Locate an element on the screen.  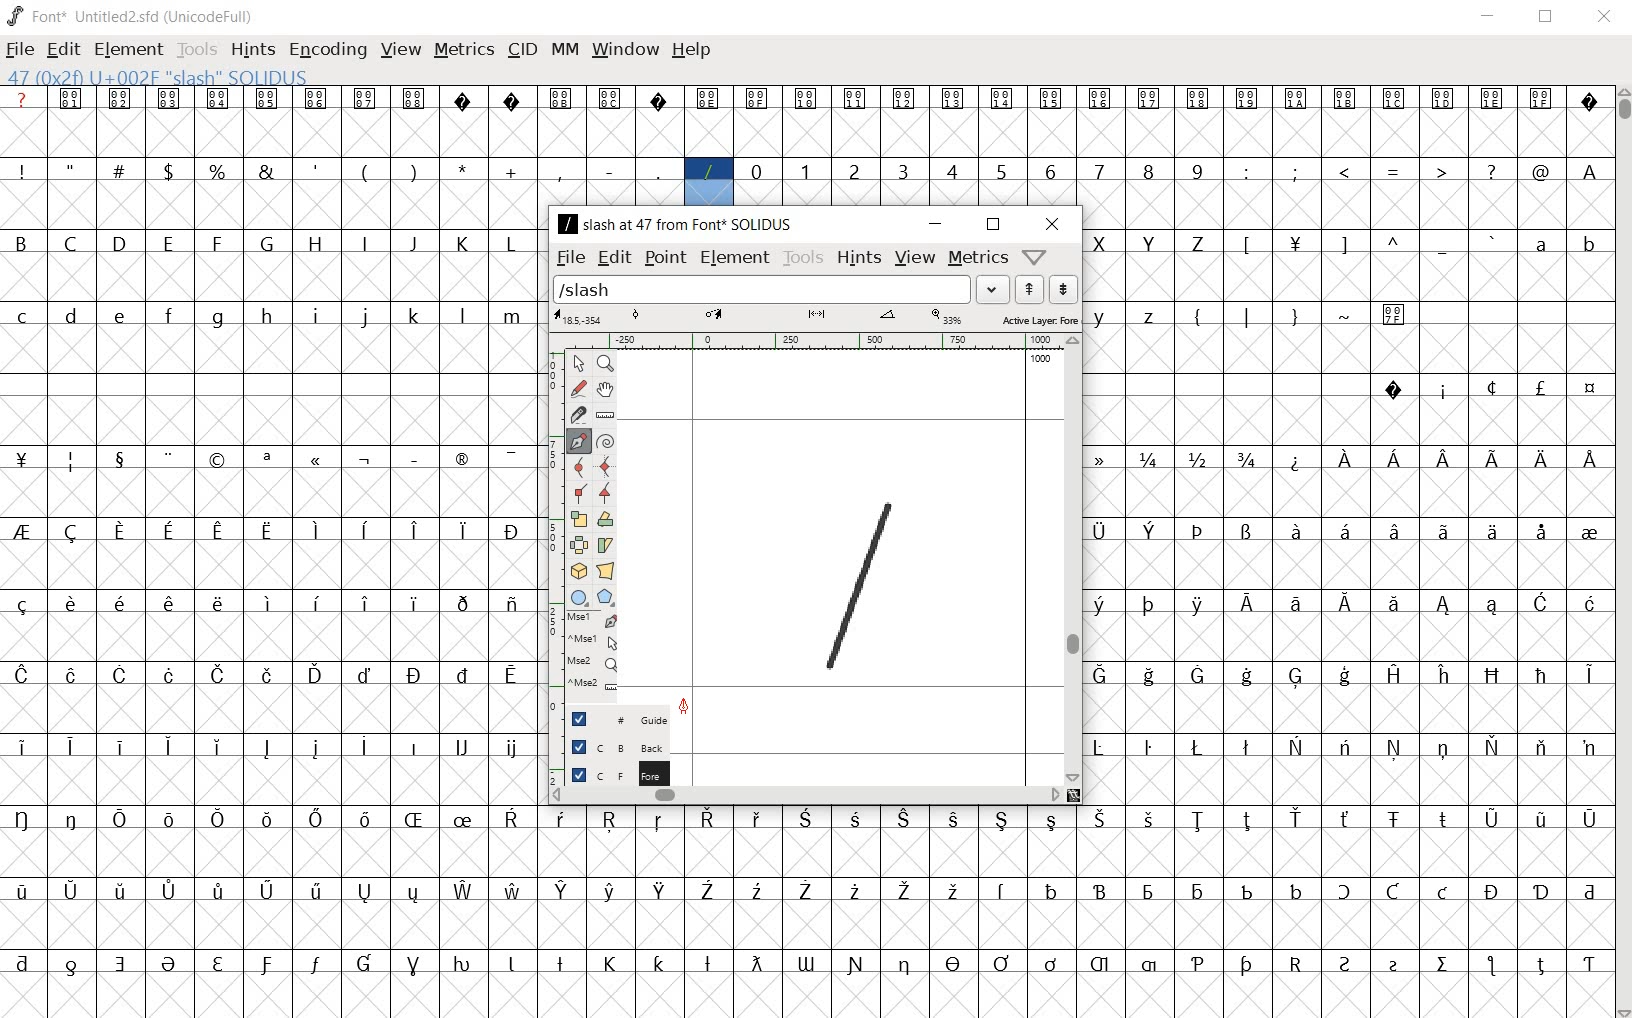
show the next word on the list is located at coordinates (1027, 290).